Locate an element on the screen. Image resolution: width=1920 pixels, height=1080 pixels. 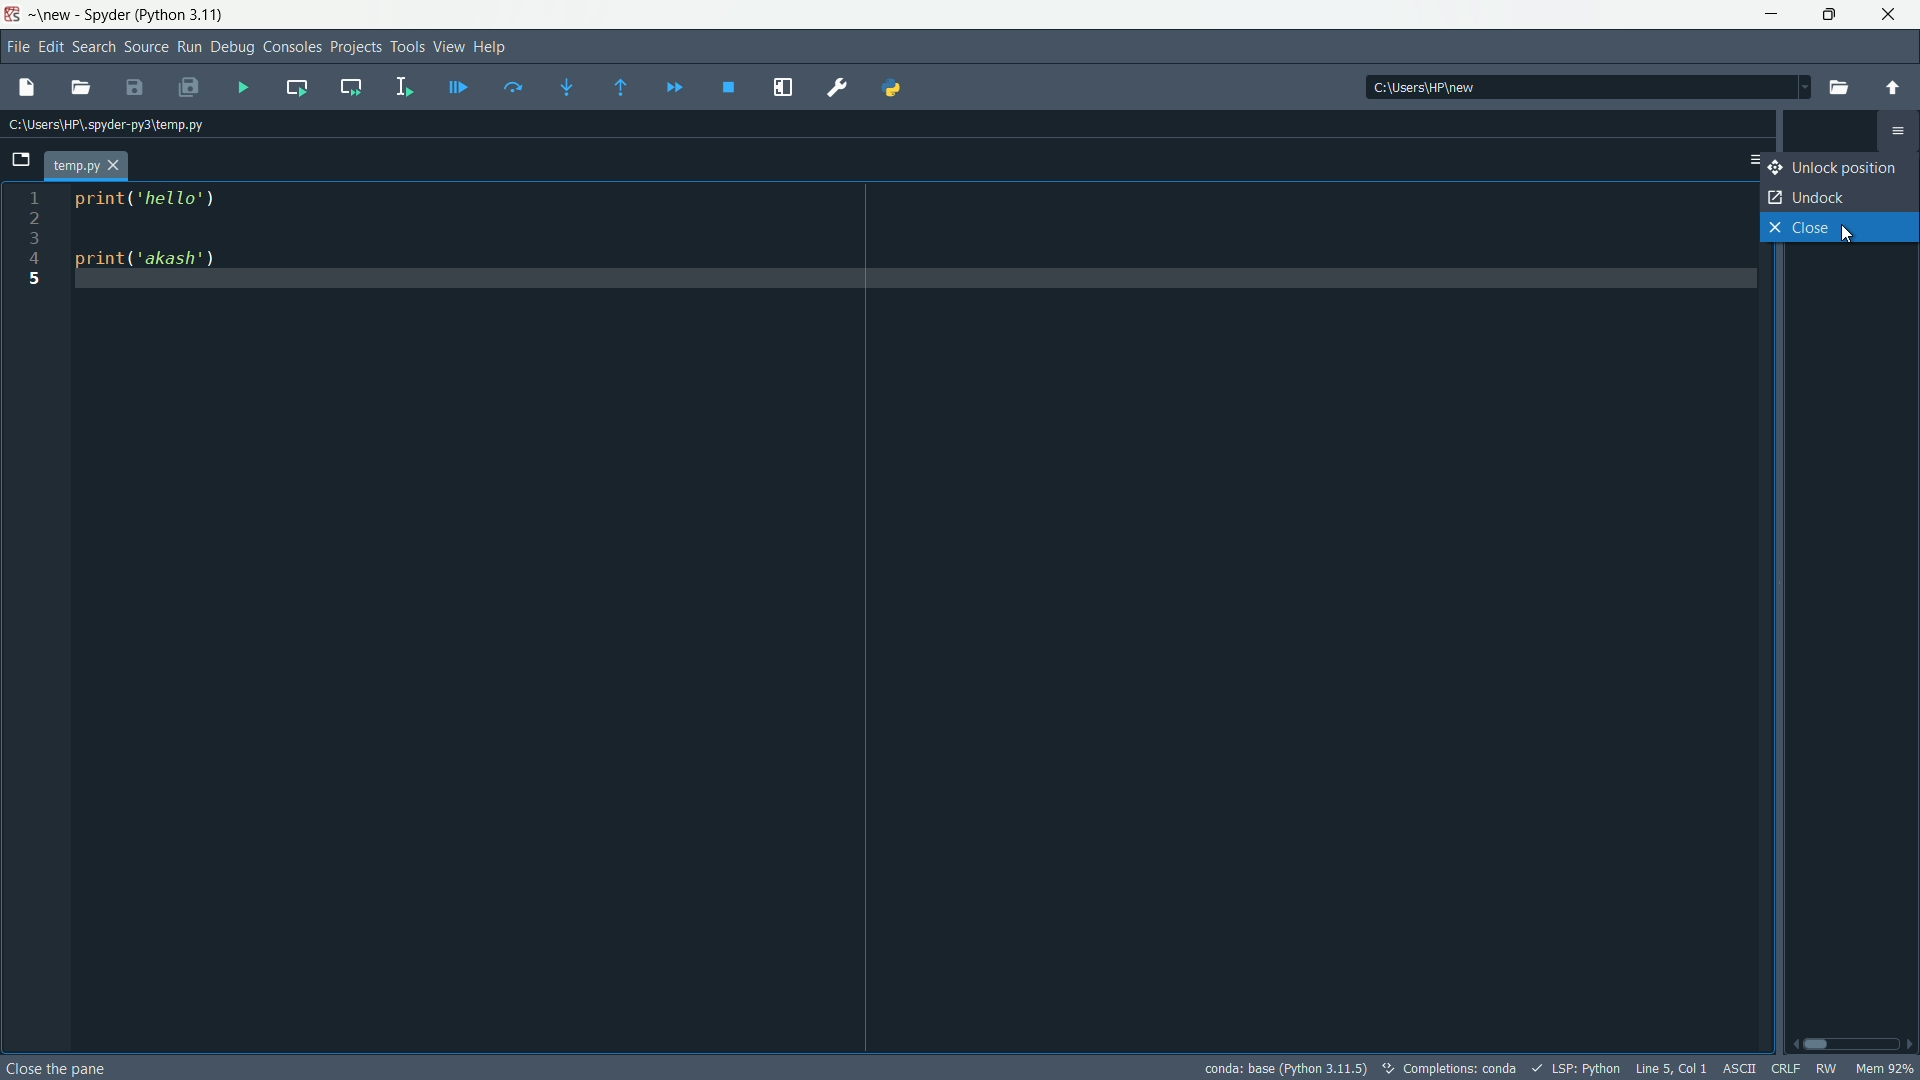
run current cell and go to the next one is located at coordinates (345, 86).